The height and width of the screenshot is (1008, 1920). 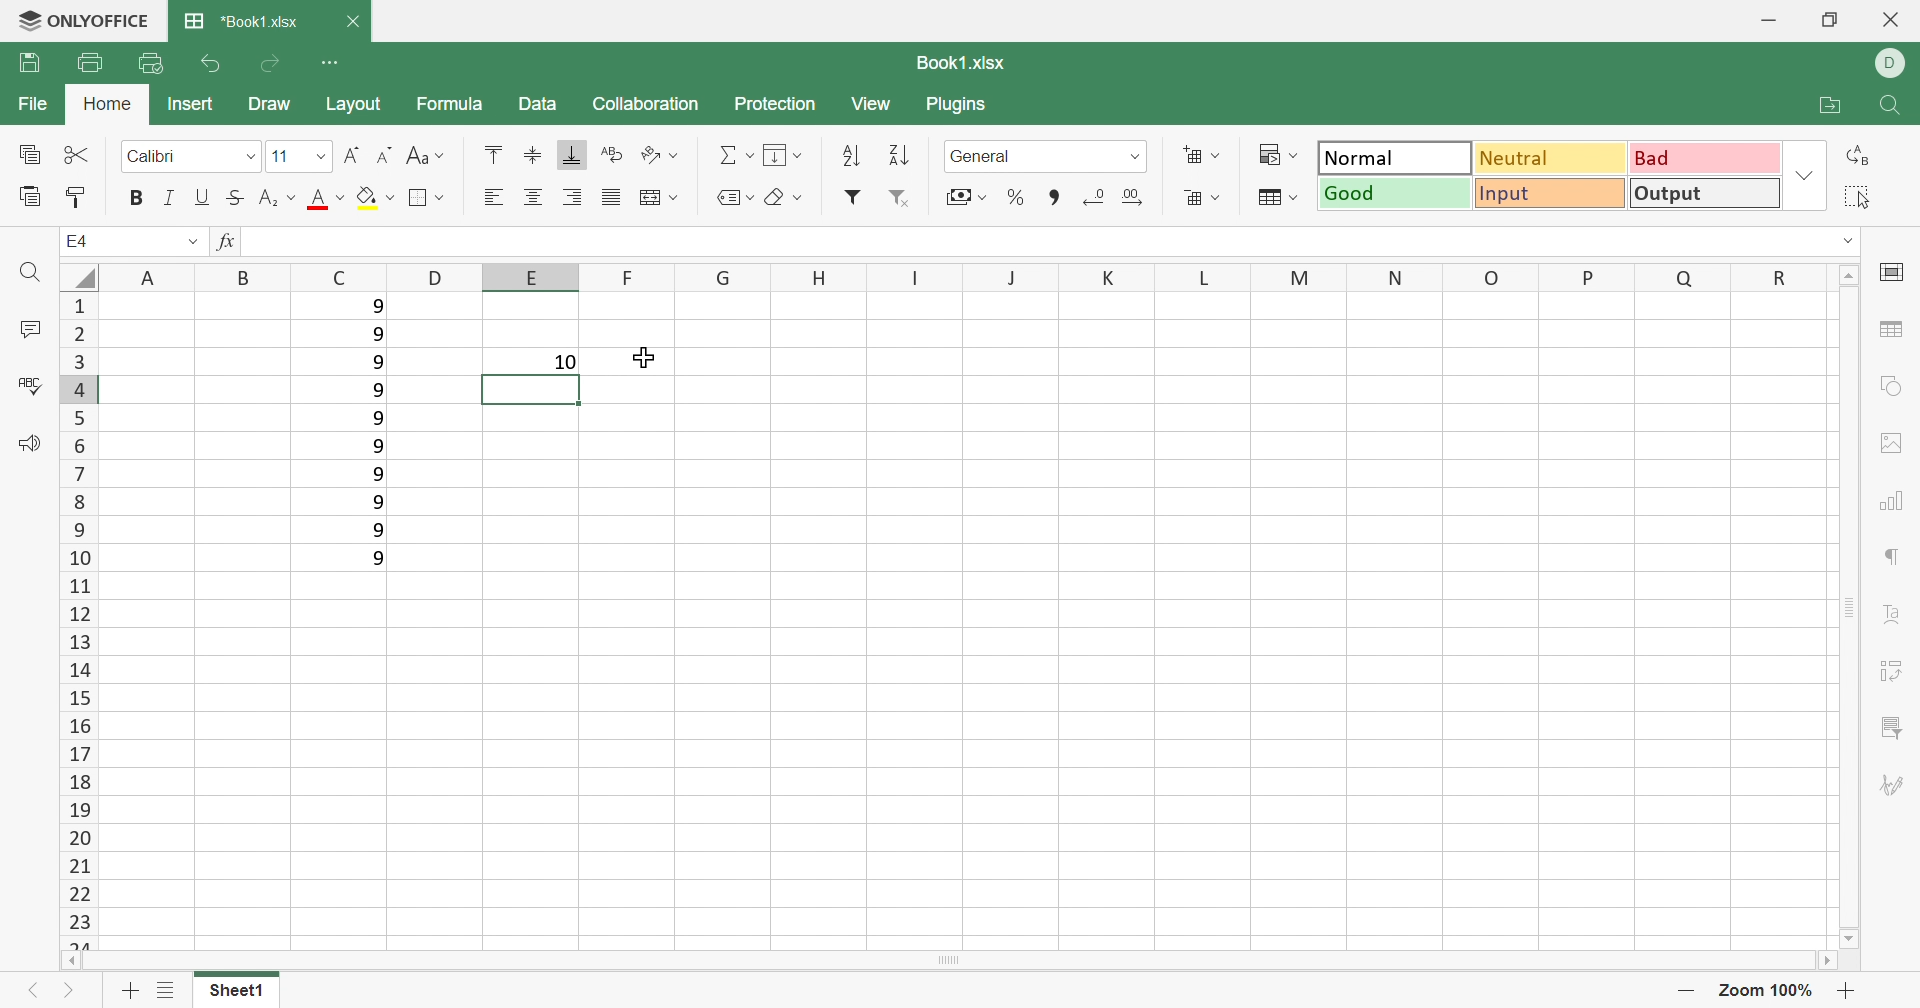 I want to click on Align Right, so click(x=575, y=197).